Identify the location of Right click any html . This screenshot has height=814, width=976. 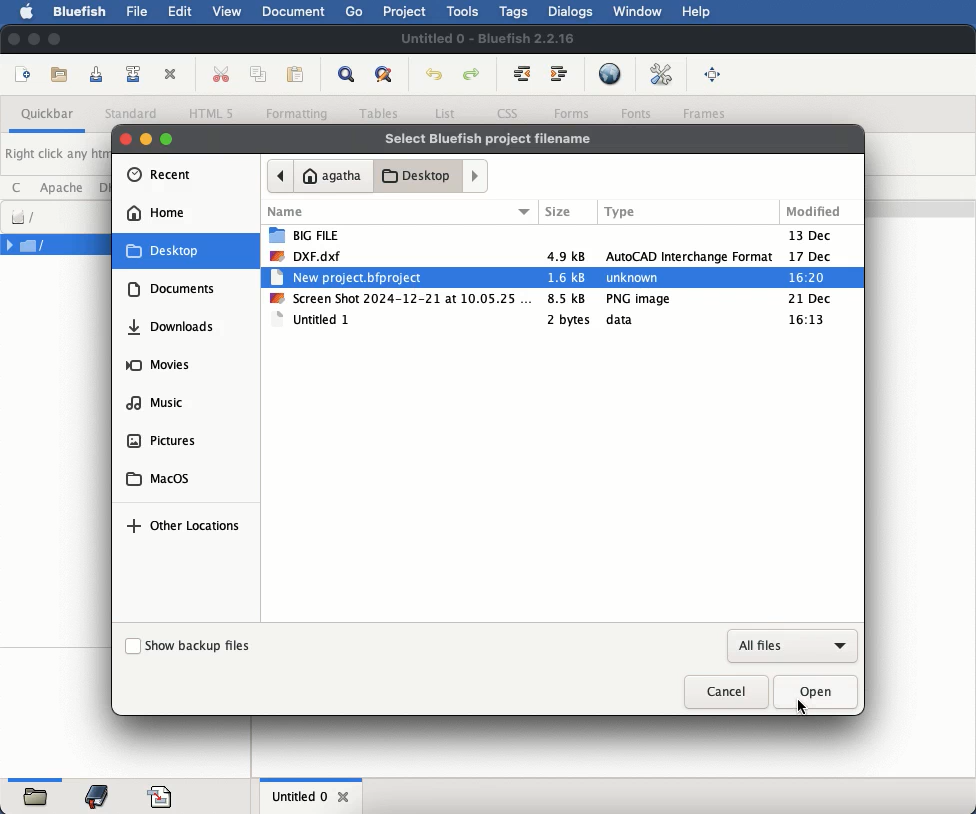
(57, 153).